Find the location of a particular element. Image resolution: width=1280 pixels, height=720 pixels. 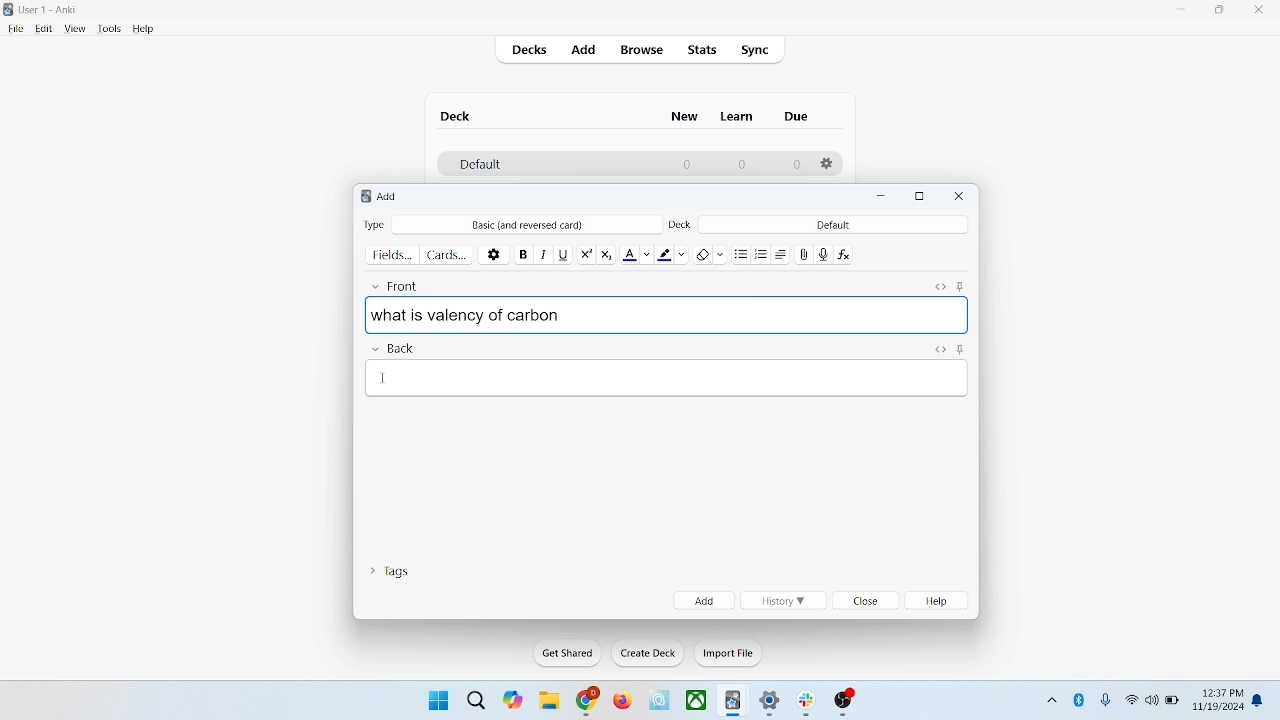

default is located at coordinates (479, 165).